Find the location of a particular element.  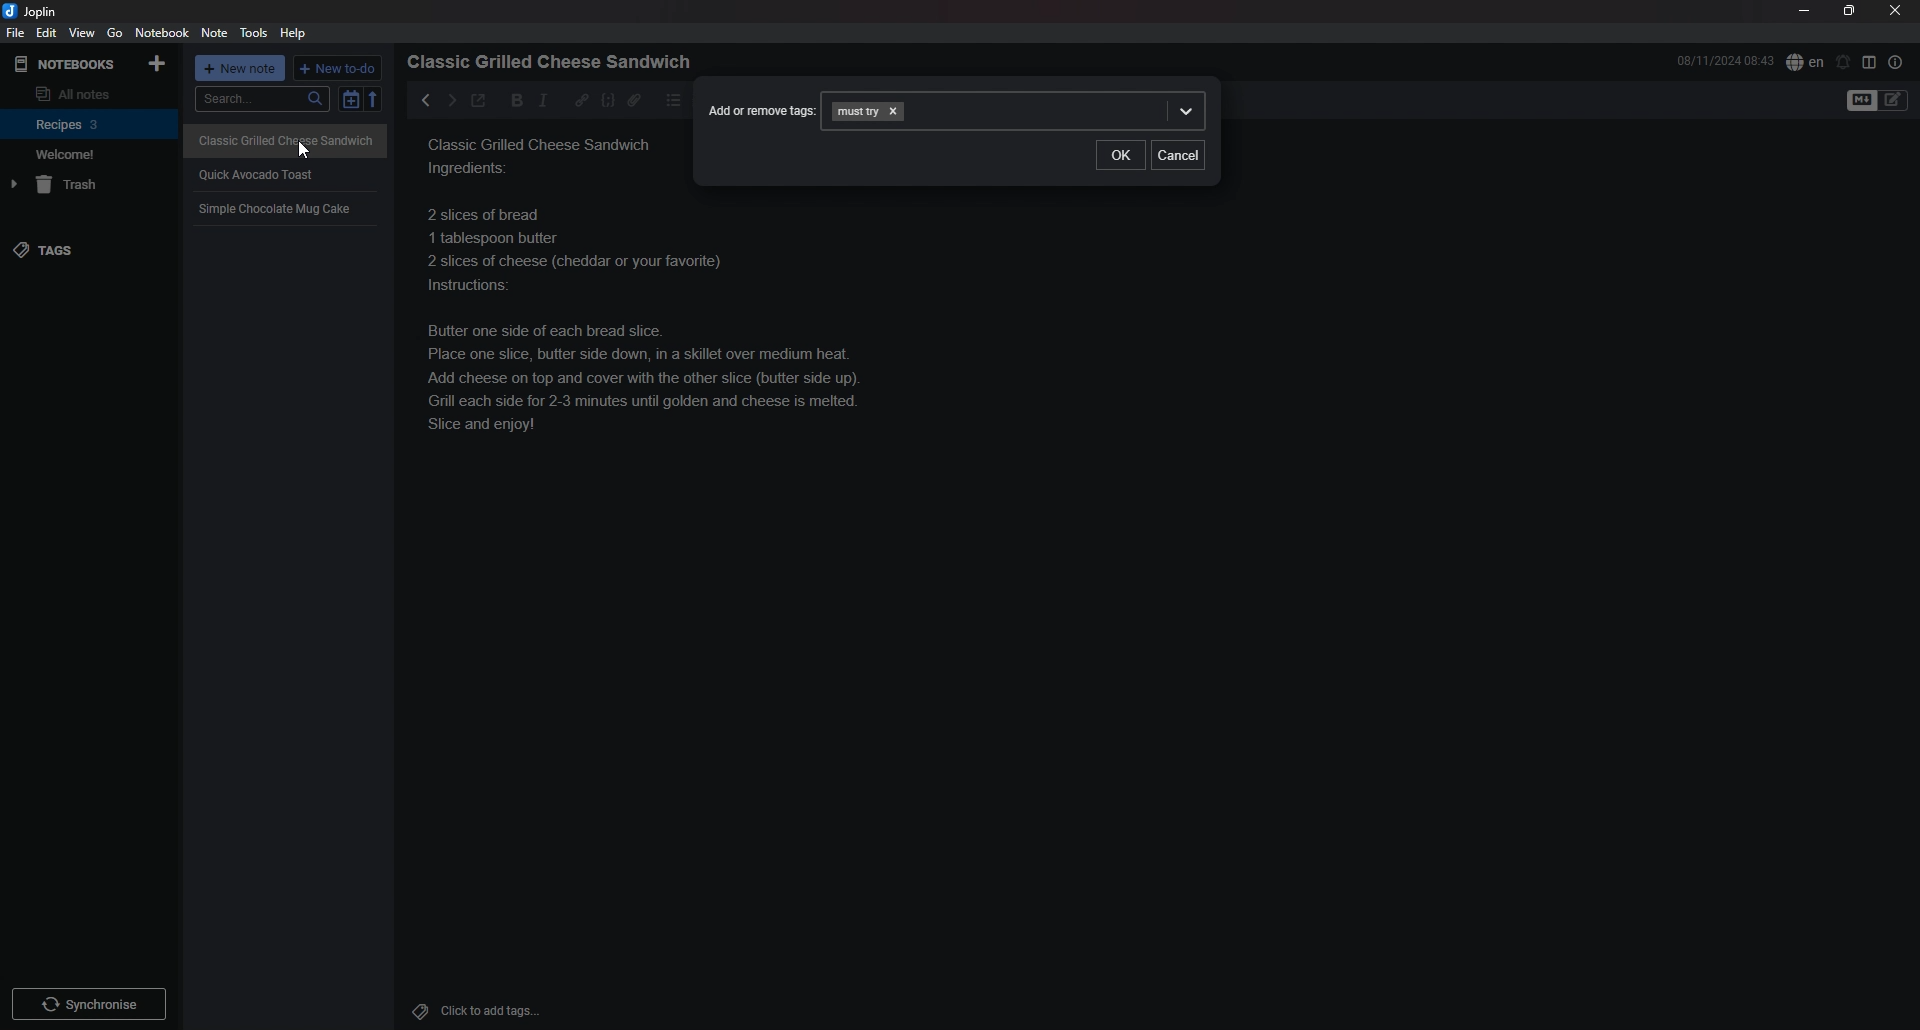

view is located at coordinates (81, 33).